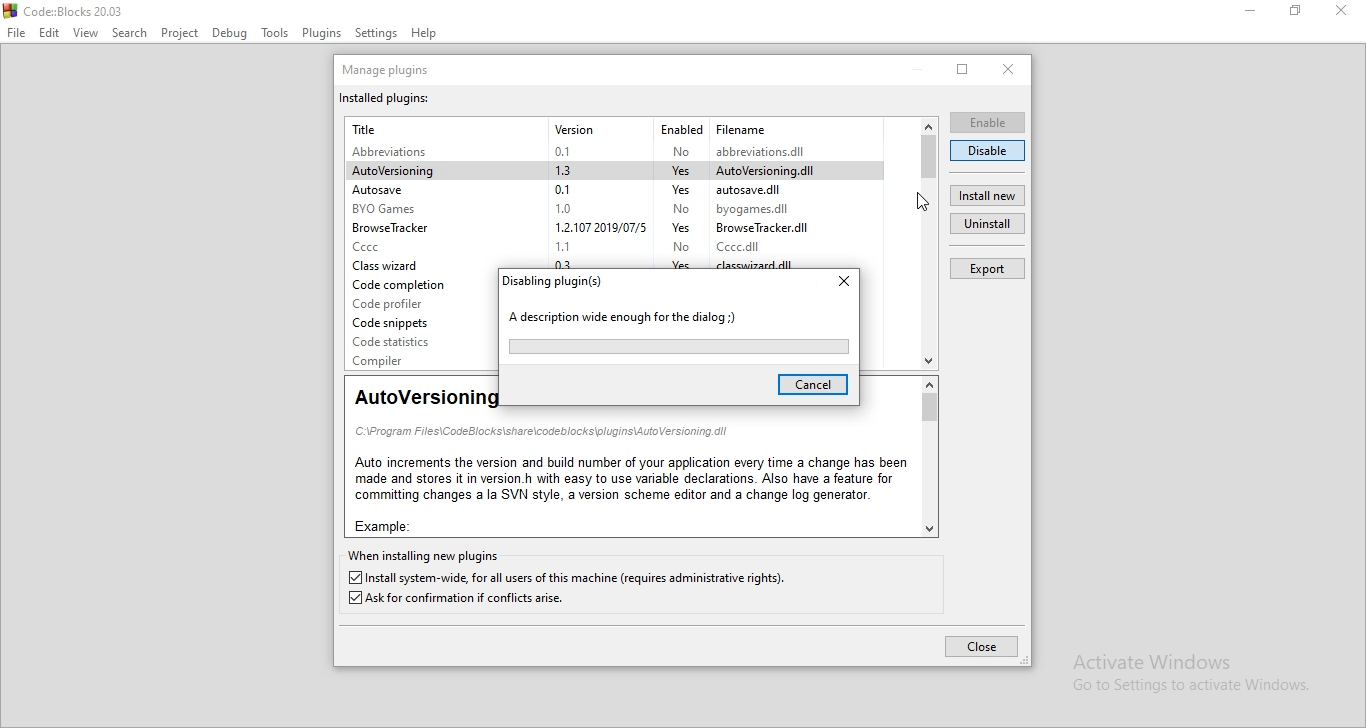  I want to click on minimize, so click(918, 69).